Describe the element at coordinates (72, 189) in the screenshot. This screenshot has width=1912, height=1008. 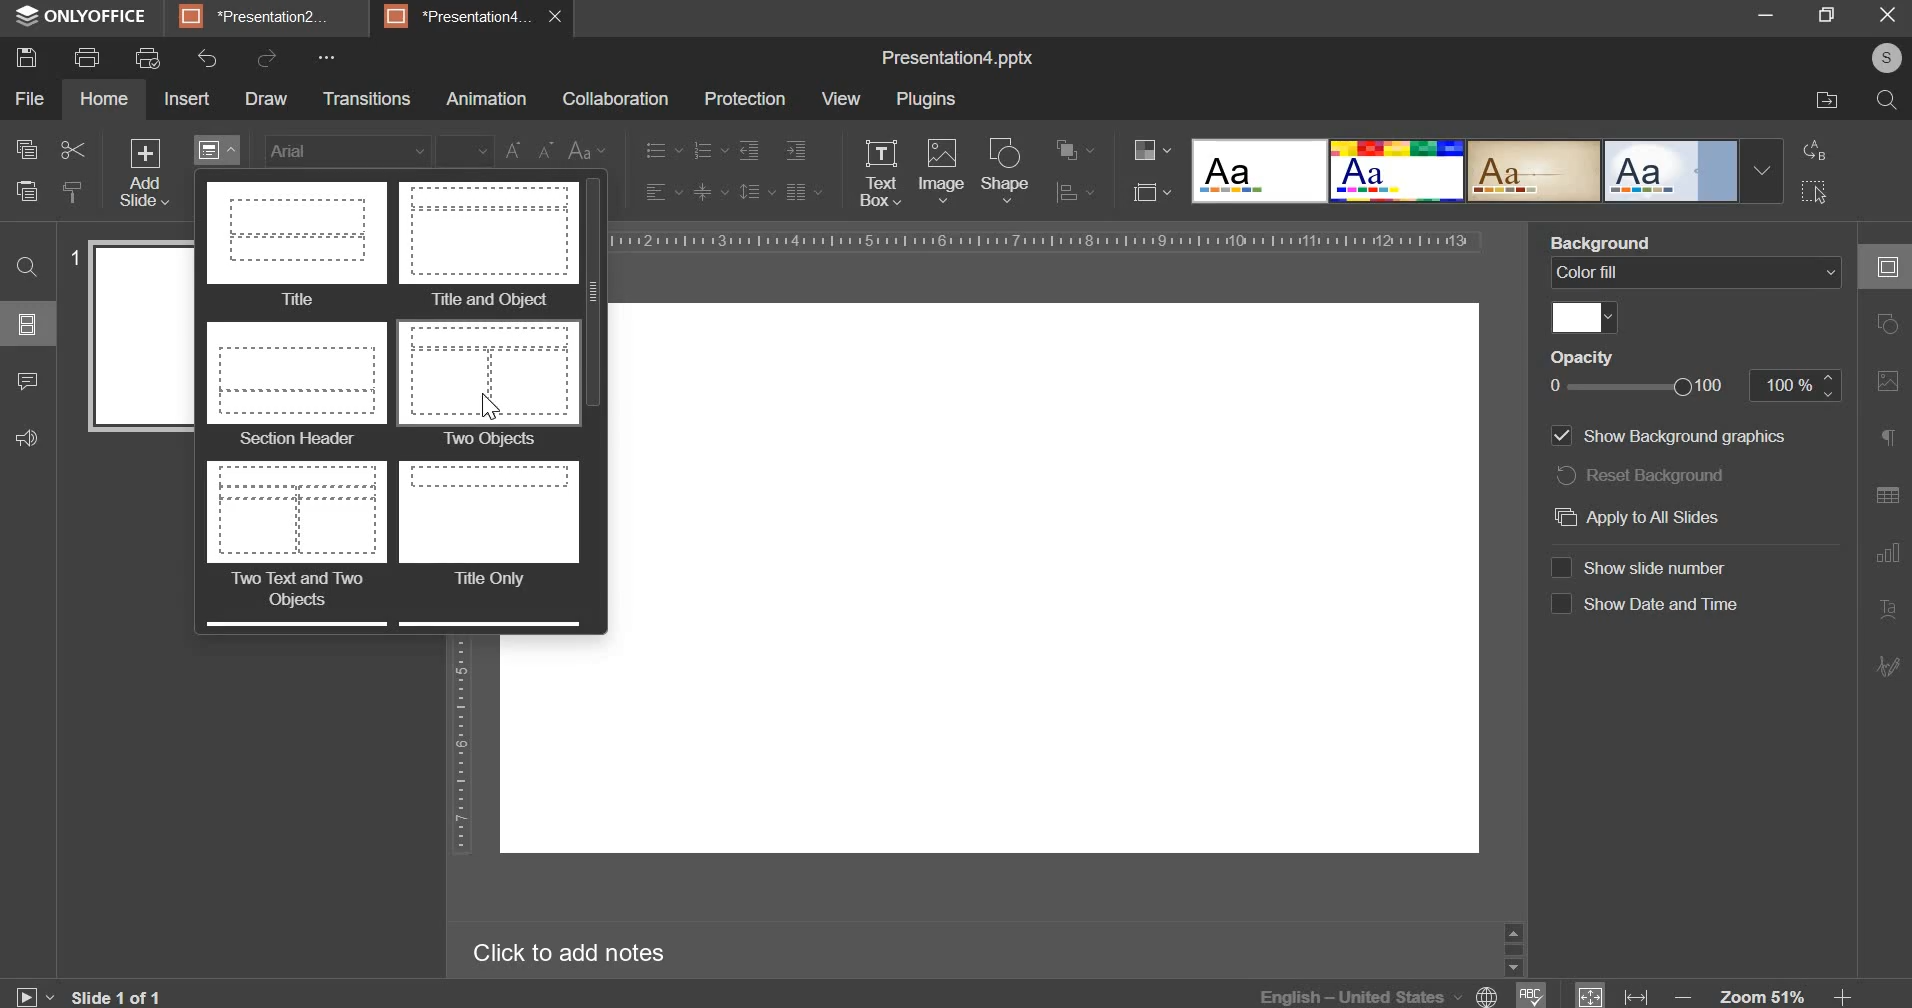
I see `copy style` at that location.